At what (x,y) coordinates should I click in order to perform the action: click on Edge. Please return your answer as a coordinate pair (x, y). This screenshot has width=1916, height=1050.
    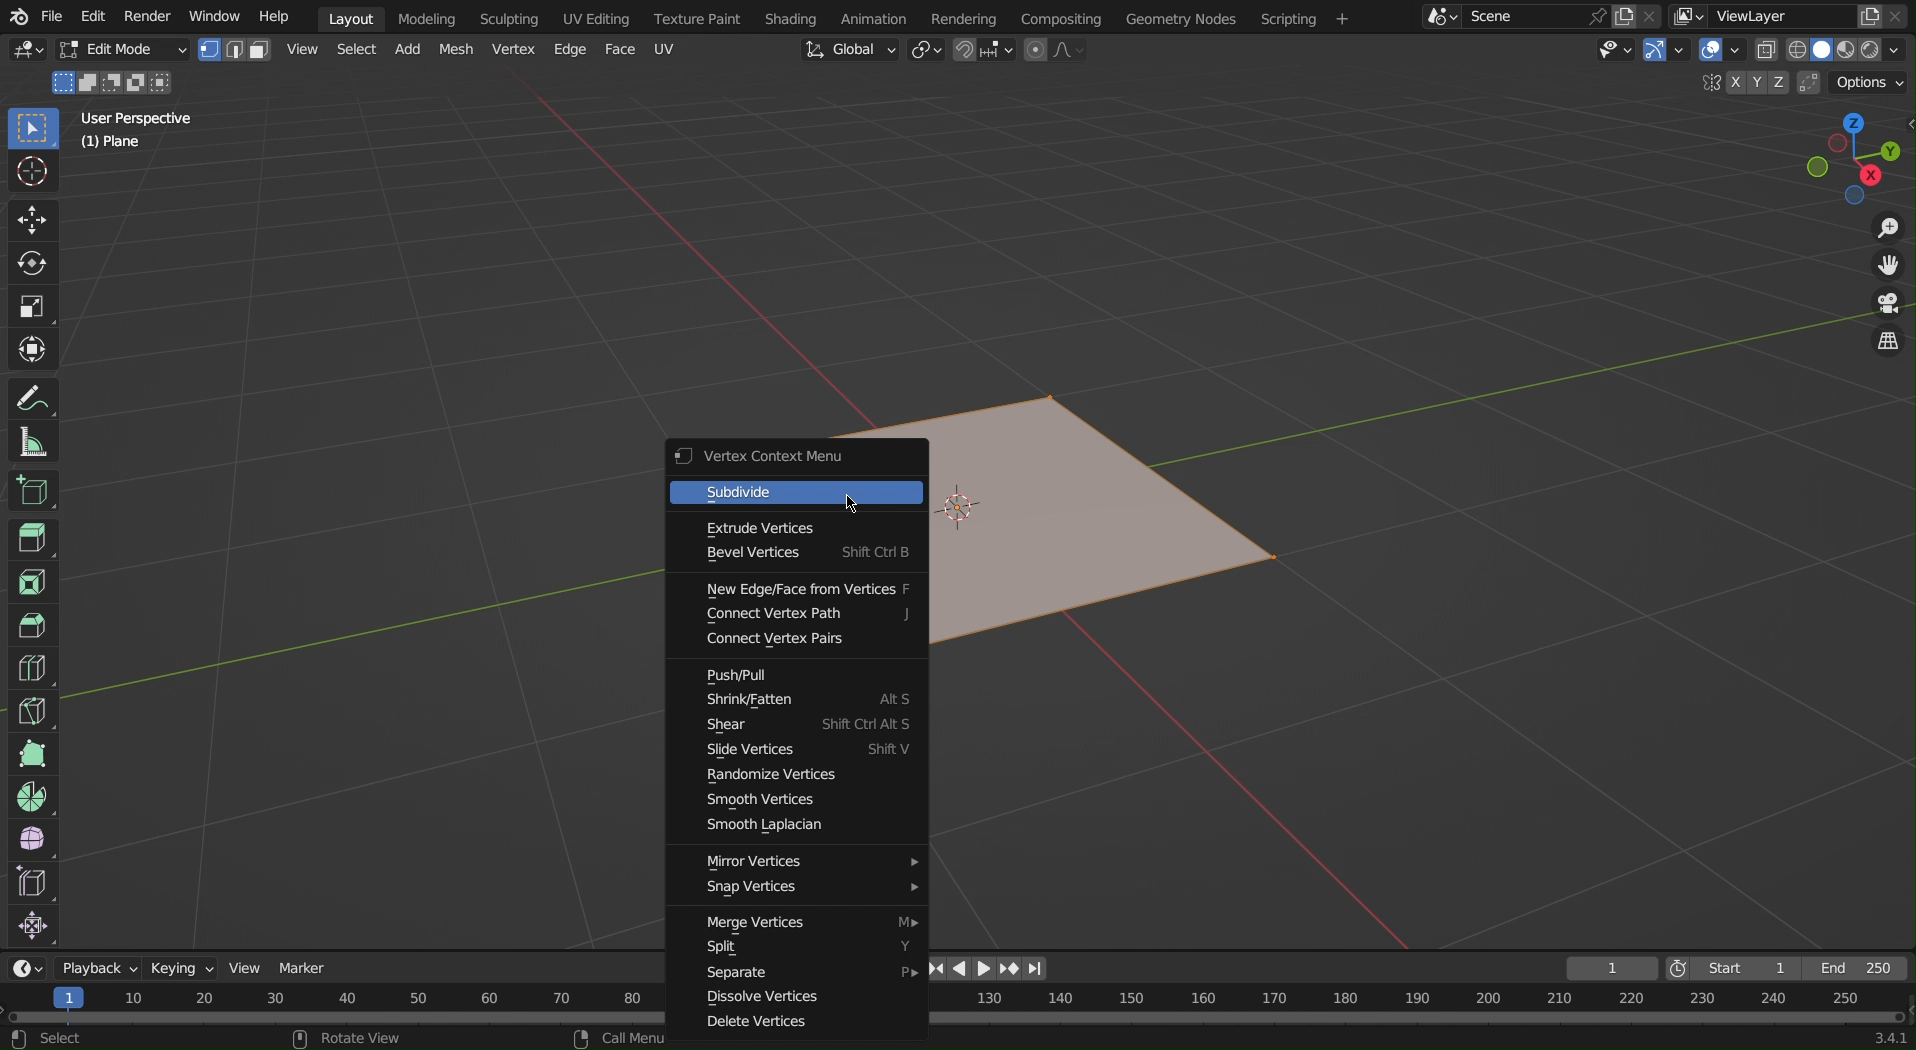
    Looking at the image, I should click on (567, 50).